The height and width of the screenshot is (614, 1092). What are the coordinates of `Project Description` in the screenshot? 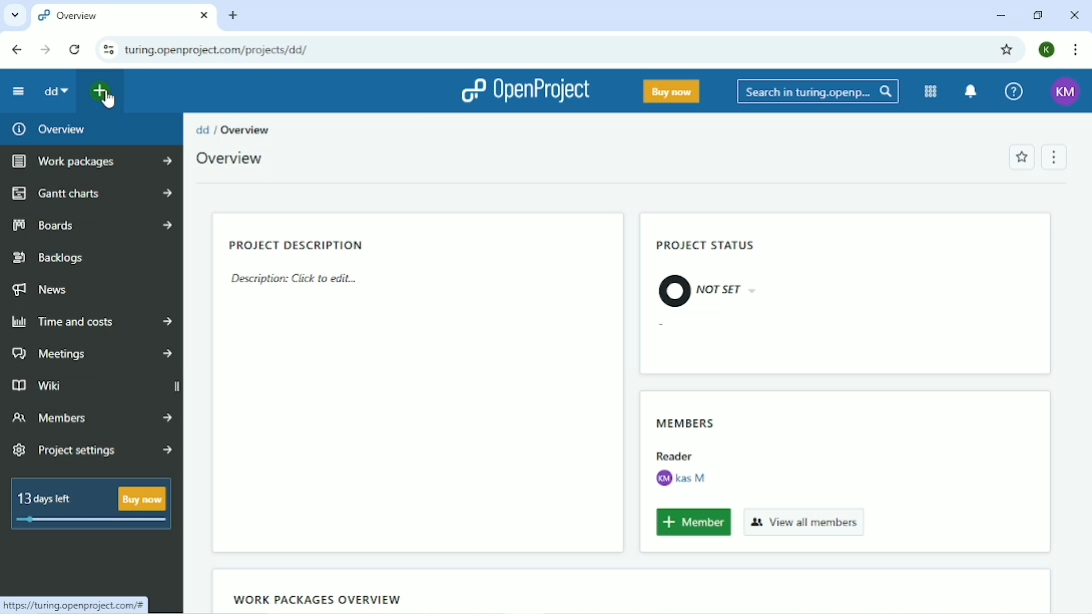 It's located at (296, 247).